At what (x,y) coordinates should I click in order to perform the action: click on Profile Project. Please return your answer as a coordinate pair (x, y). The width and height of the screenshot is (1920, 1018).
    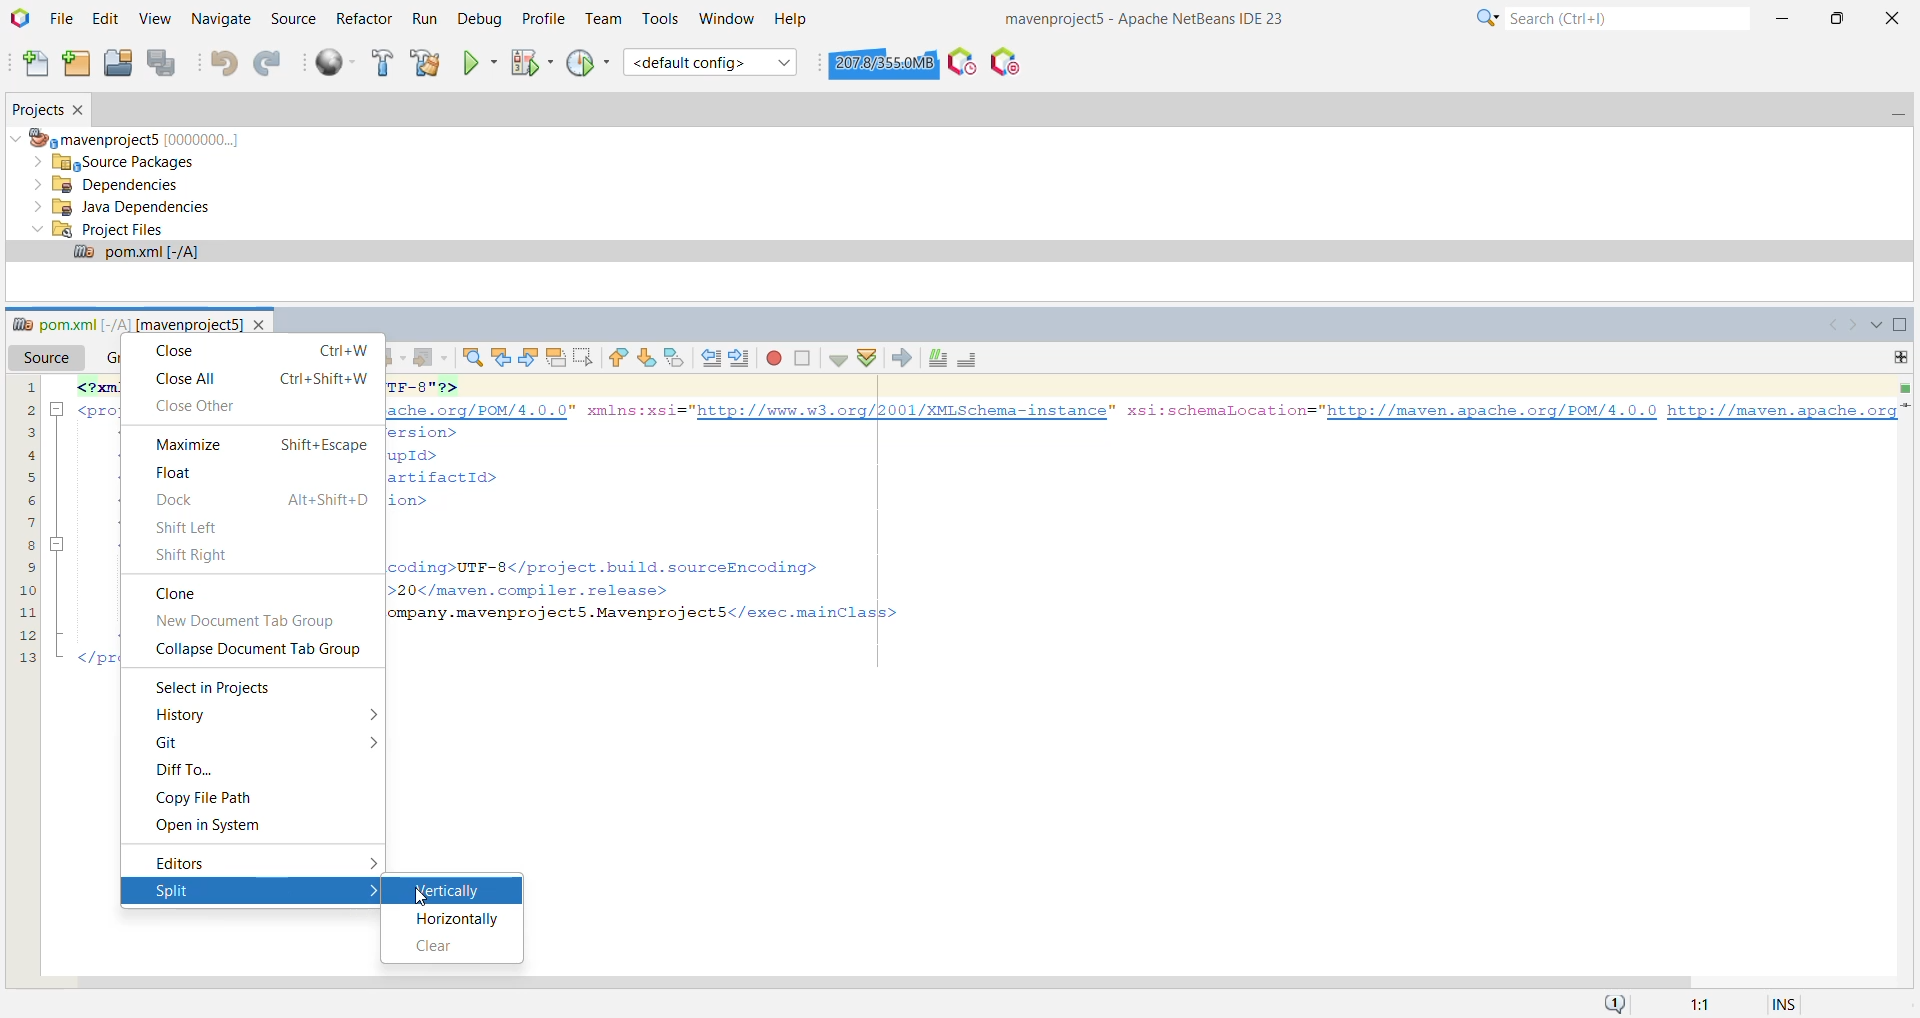
    Looking at the image, I should click on (588, 63).